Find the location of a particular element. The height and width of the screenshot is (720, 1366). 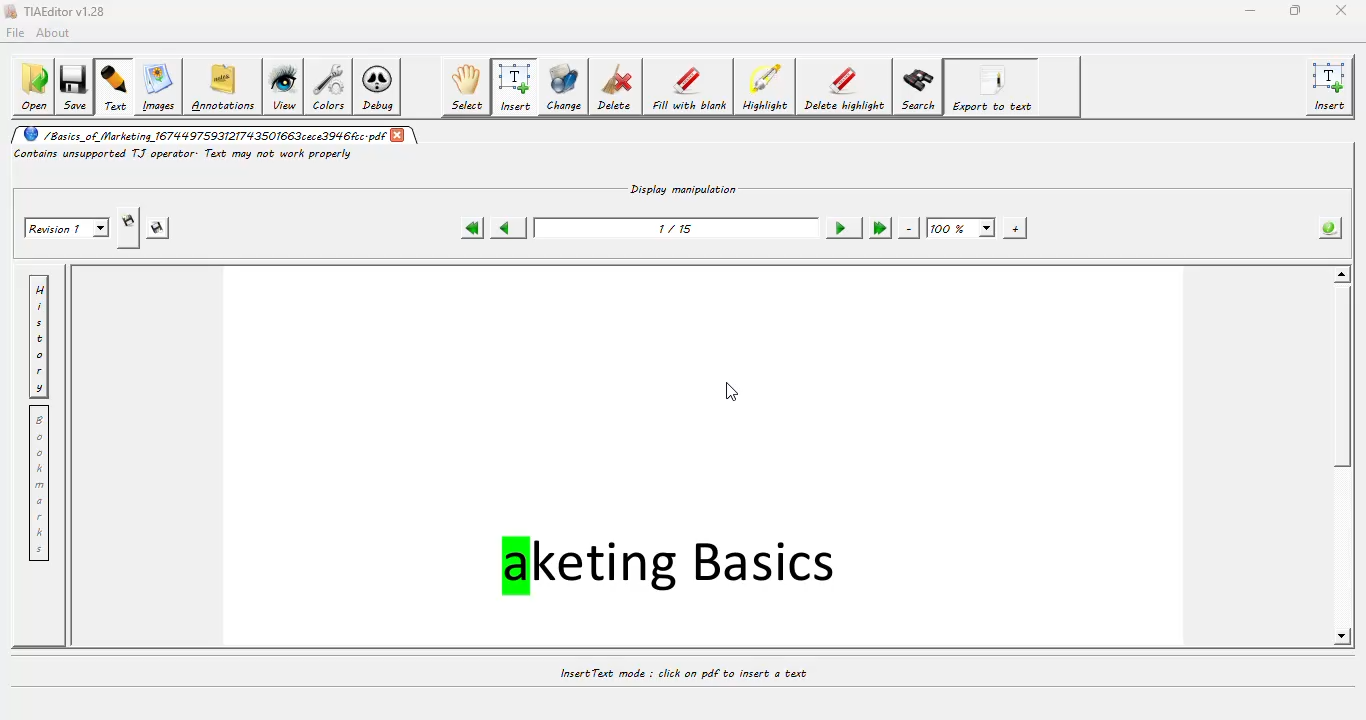

cursor is located at coordinates (732, 391).